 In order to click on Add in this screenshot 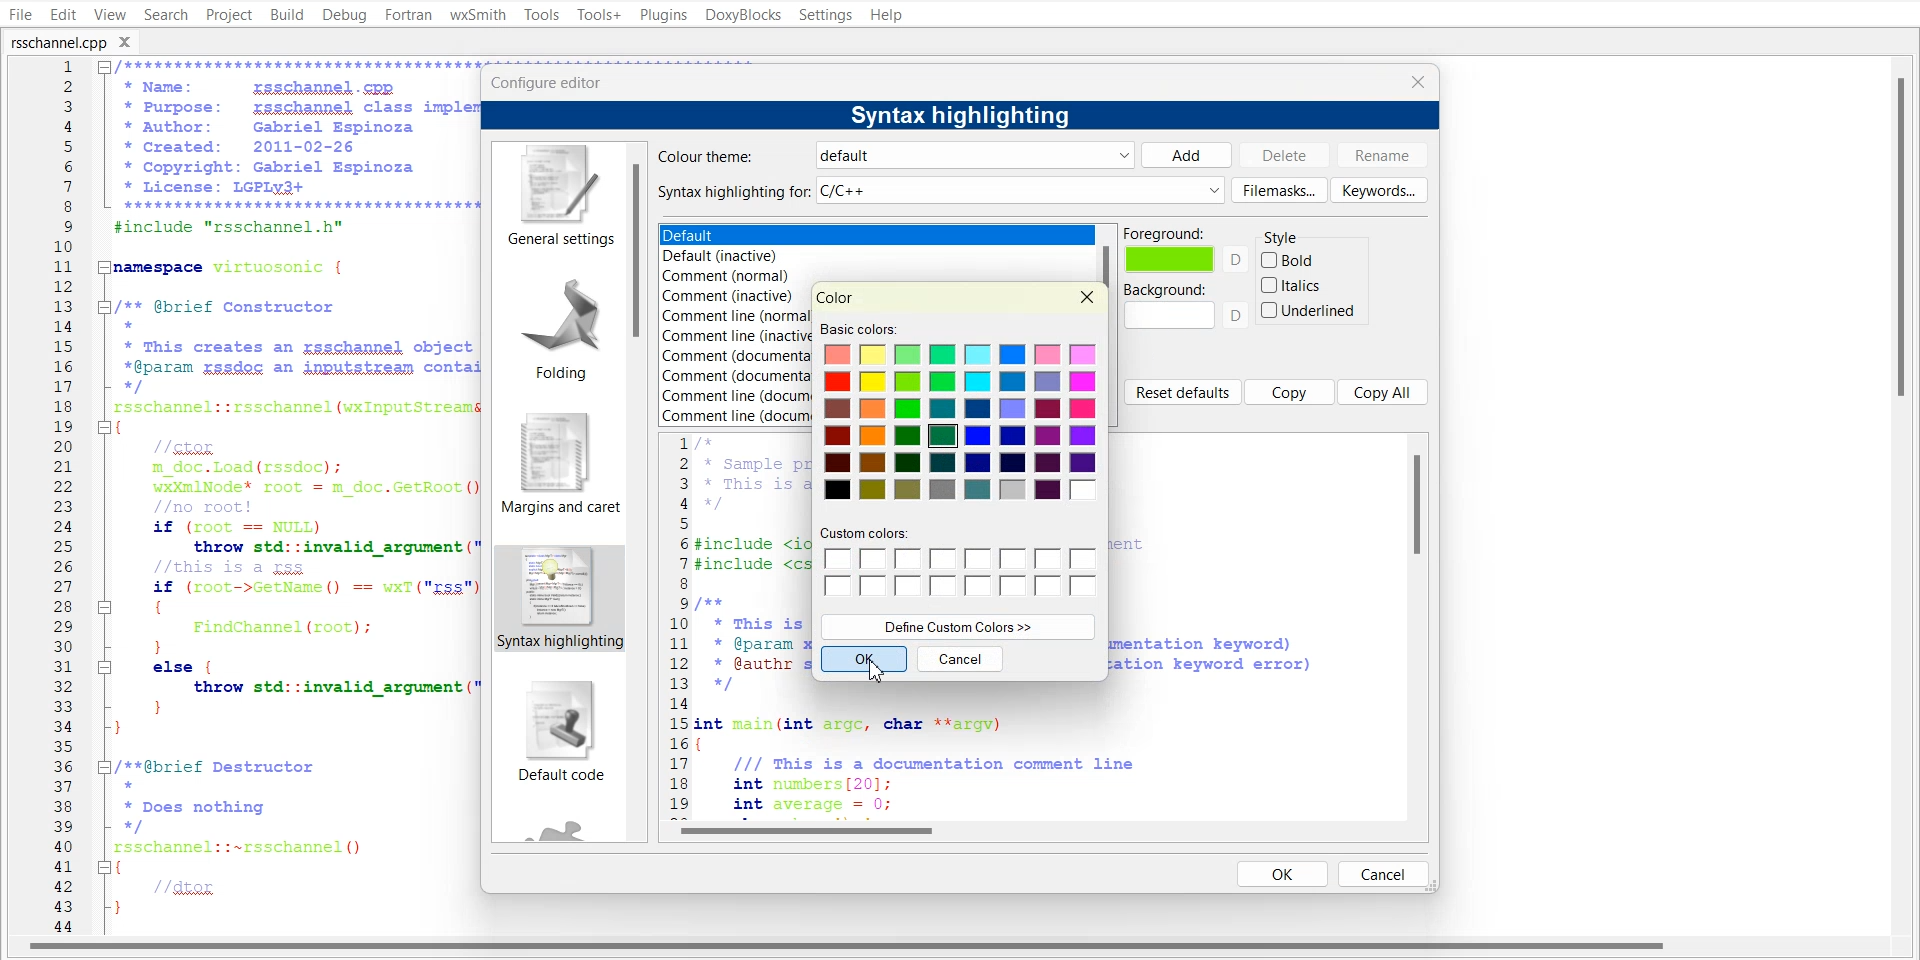, I will do `click(1186, 155)`.